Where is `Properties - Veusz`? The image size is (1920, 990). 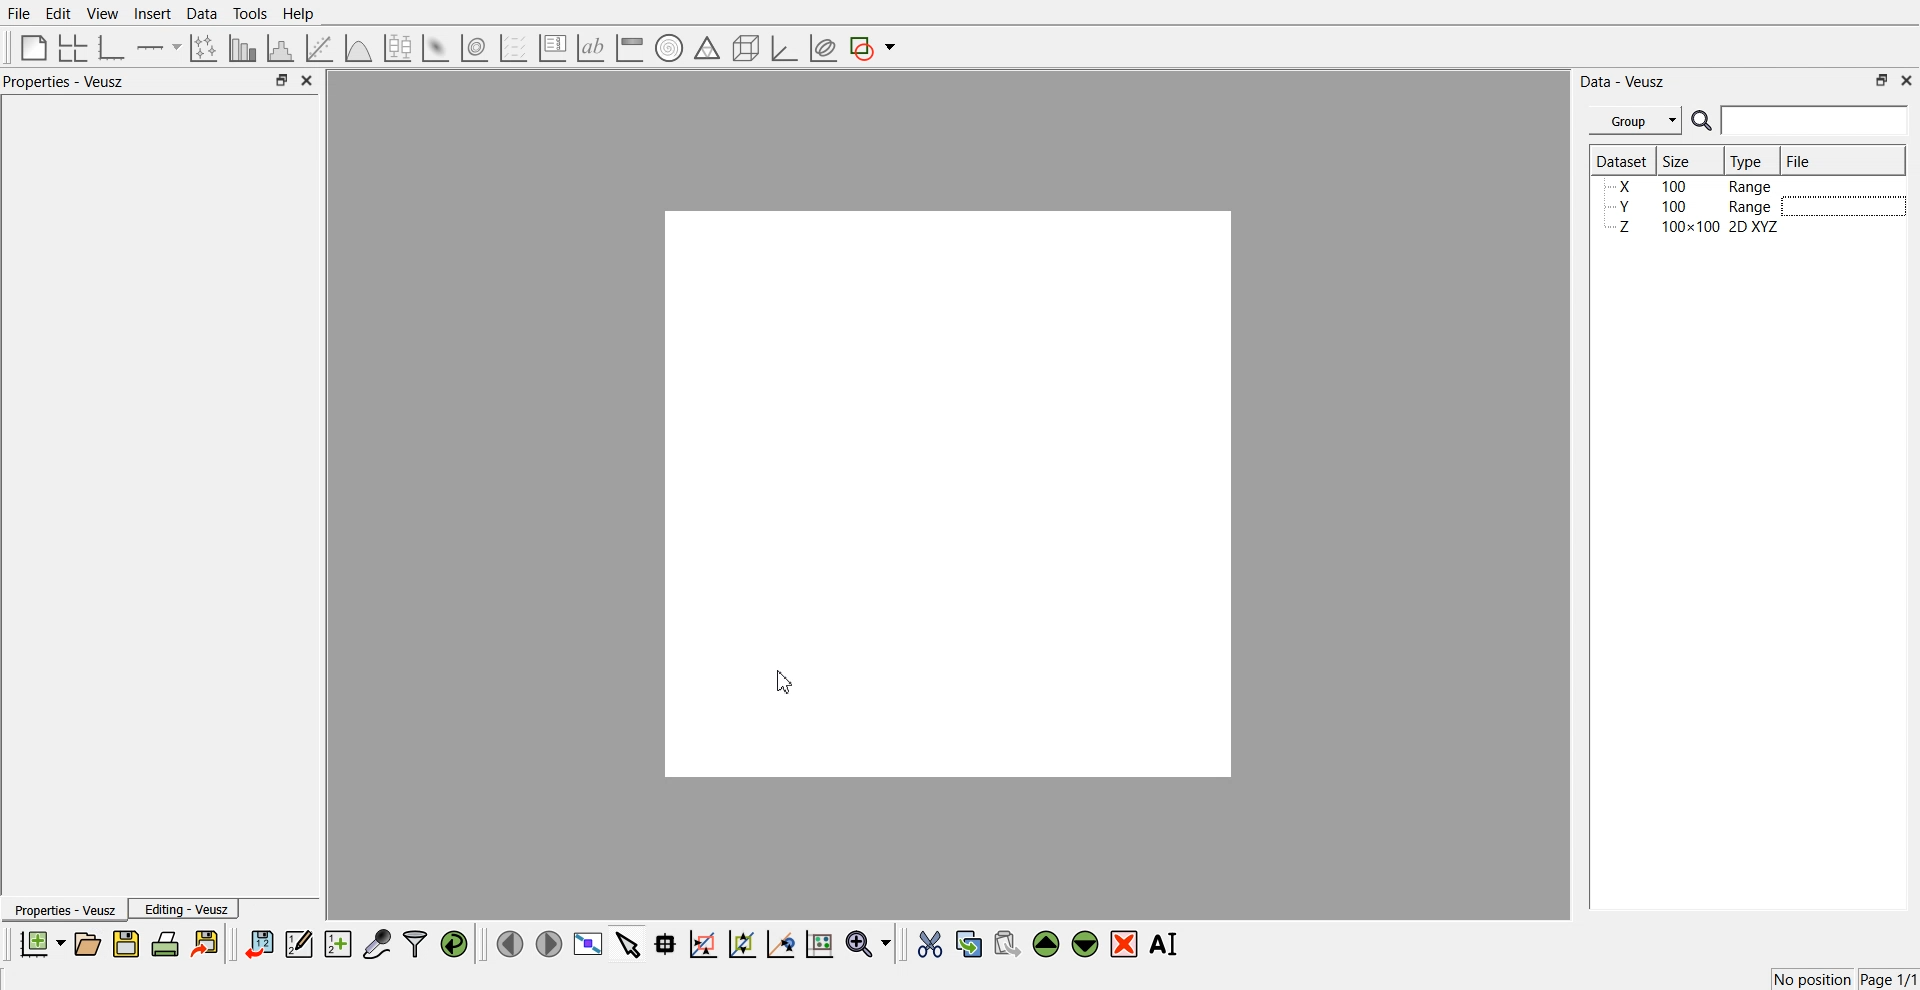
Properties - Veusz is located at coordinates (63, 909).